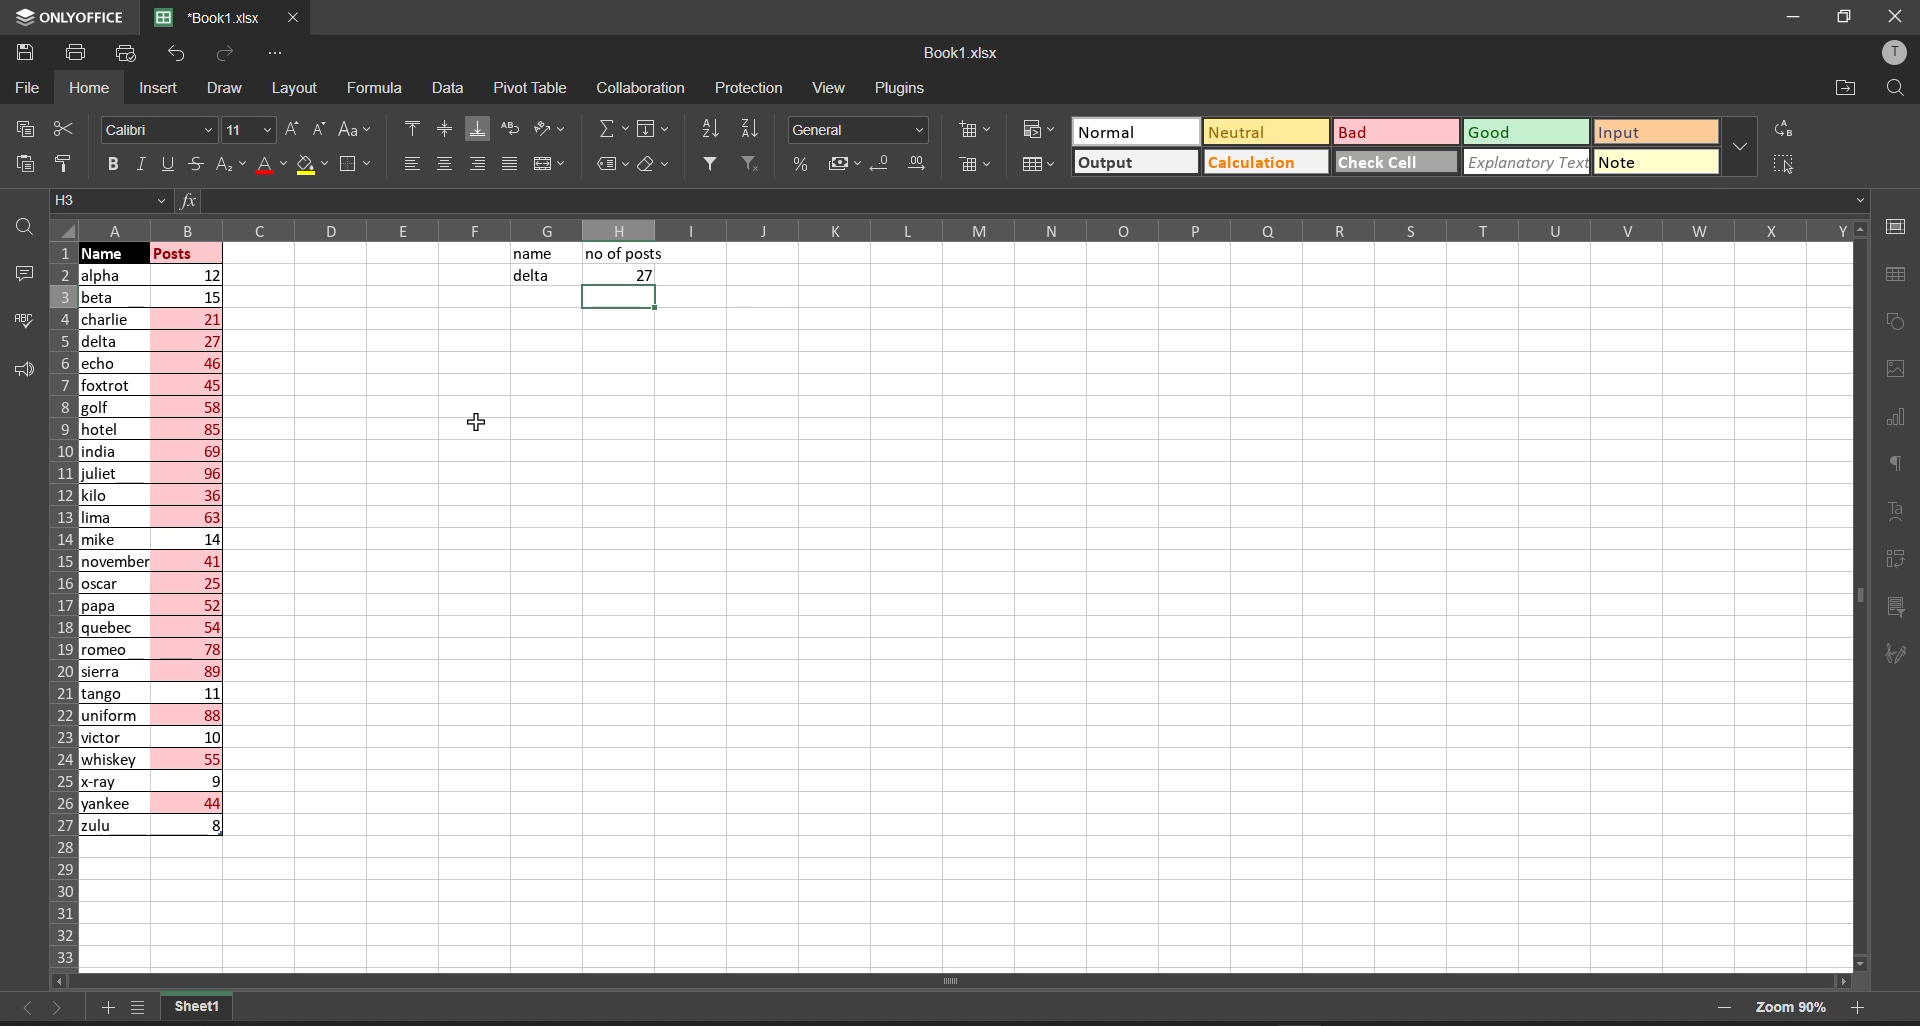  I want to click on select all, so click(1782, 162).